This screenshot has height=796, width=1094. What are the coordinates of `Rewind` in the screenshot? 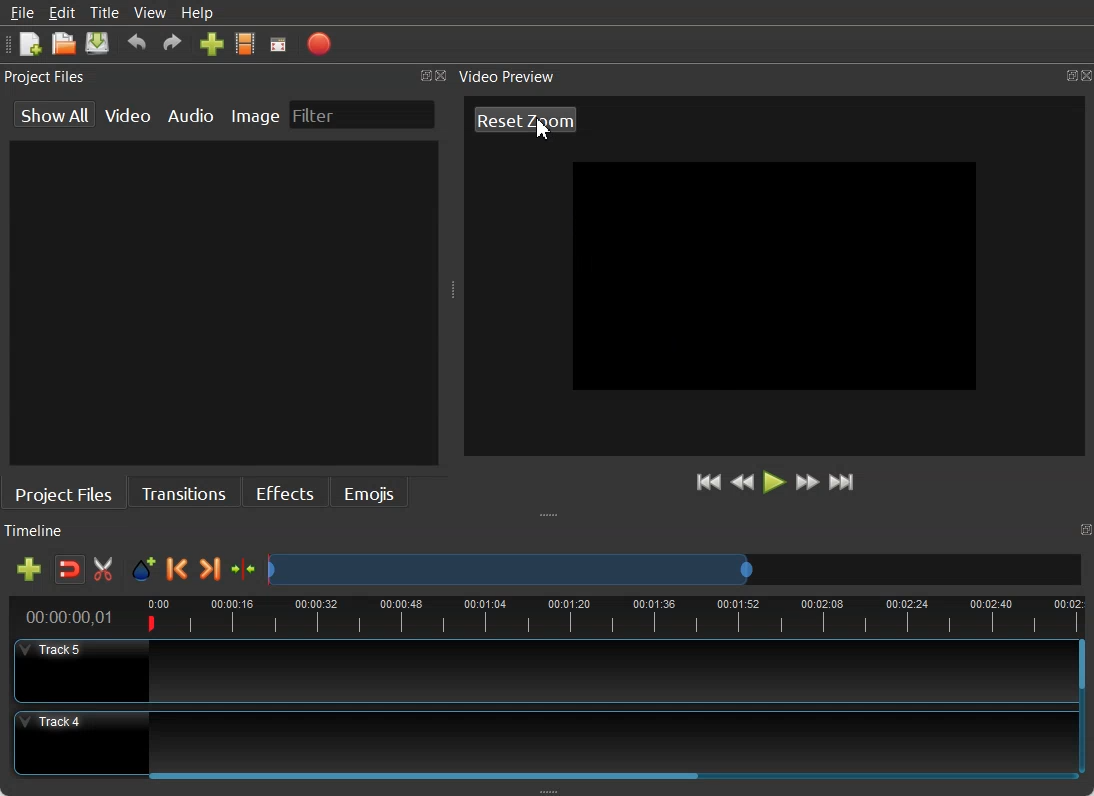 It's located at (743, 481).